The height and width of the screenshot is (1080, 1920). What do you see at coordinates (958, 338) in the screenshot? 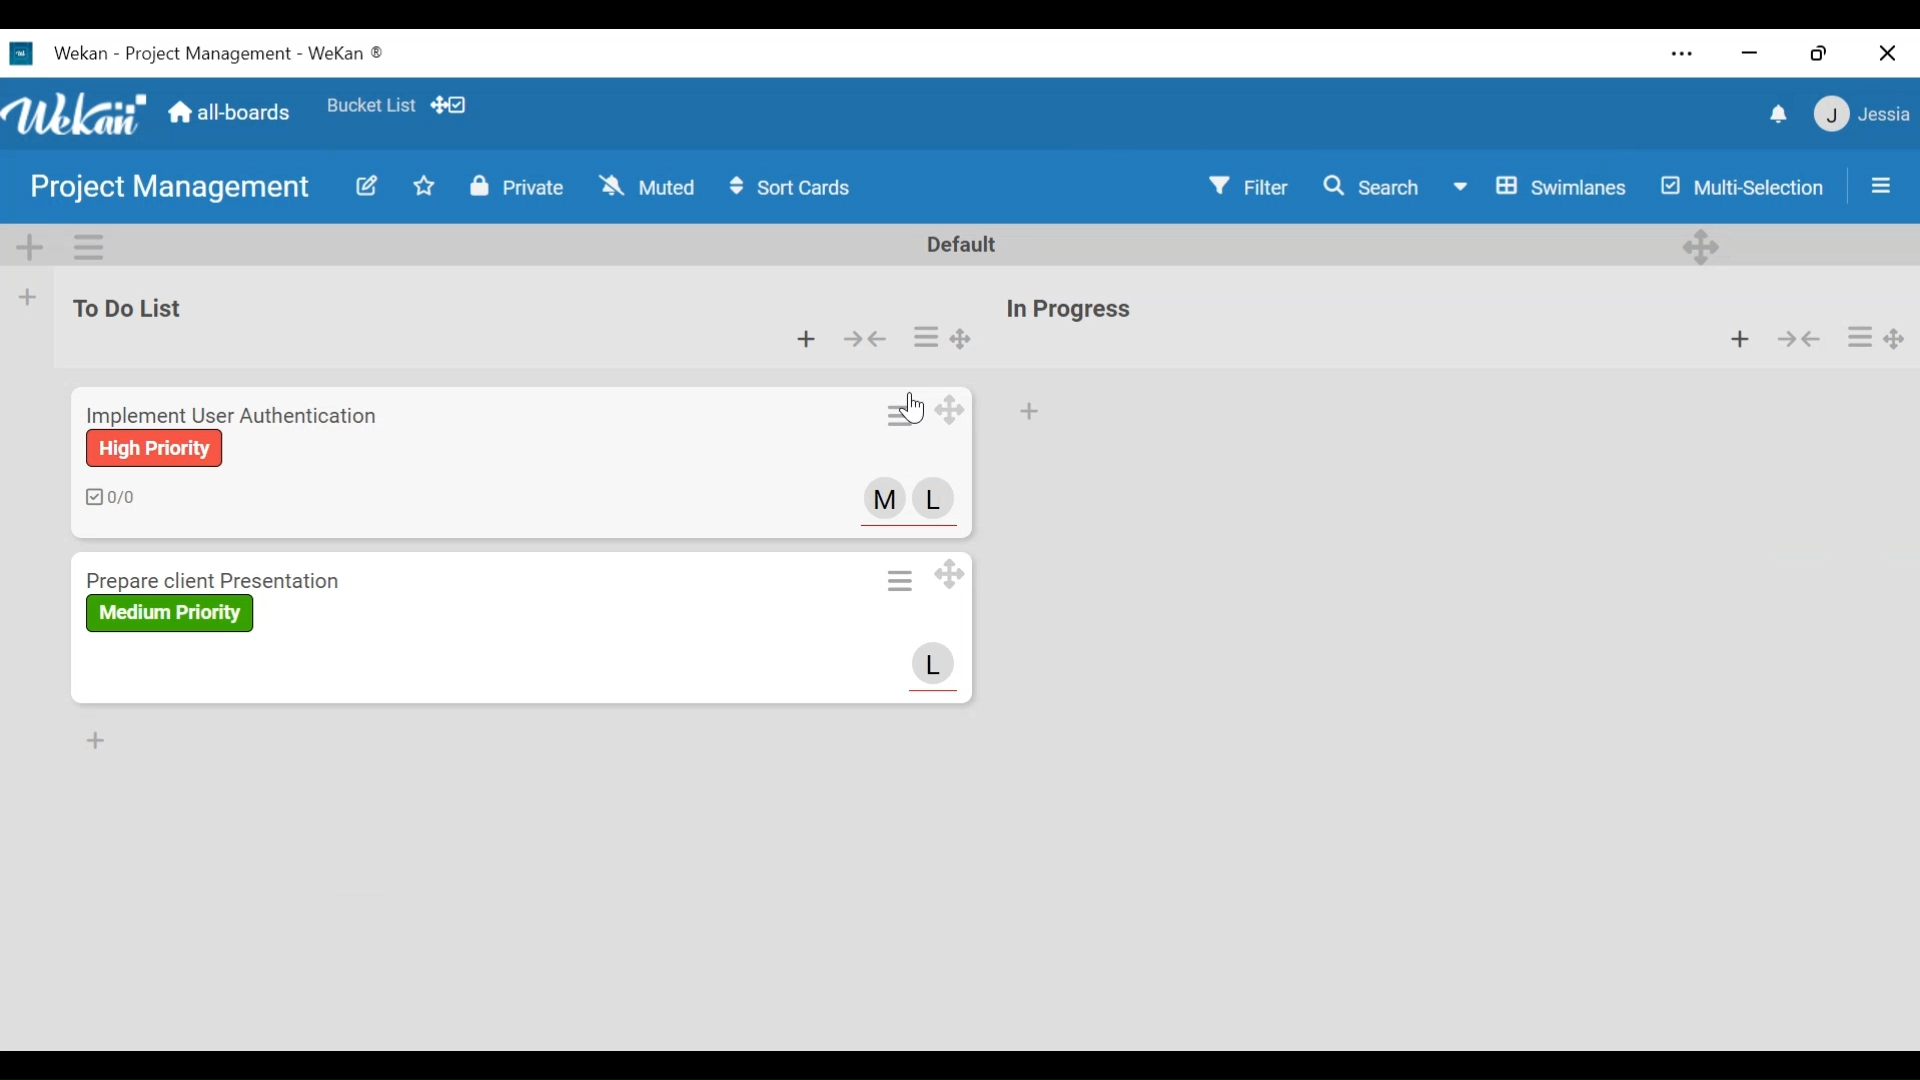
I see `Desktop drag handle` at bounding box center [958, 338].